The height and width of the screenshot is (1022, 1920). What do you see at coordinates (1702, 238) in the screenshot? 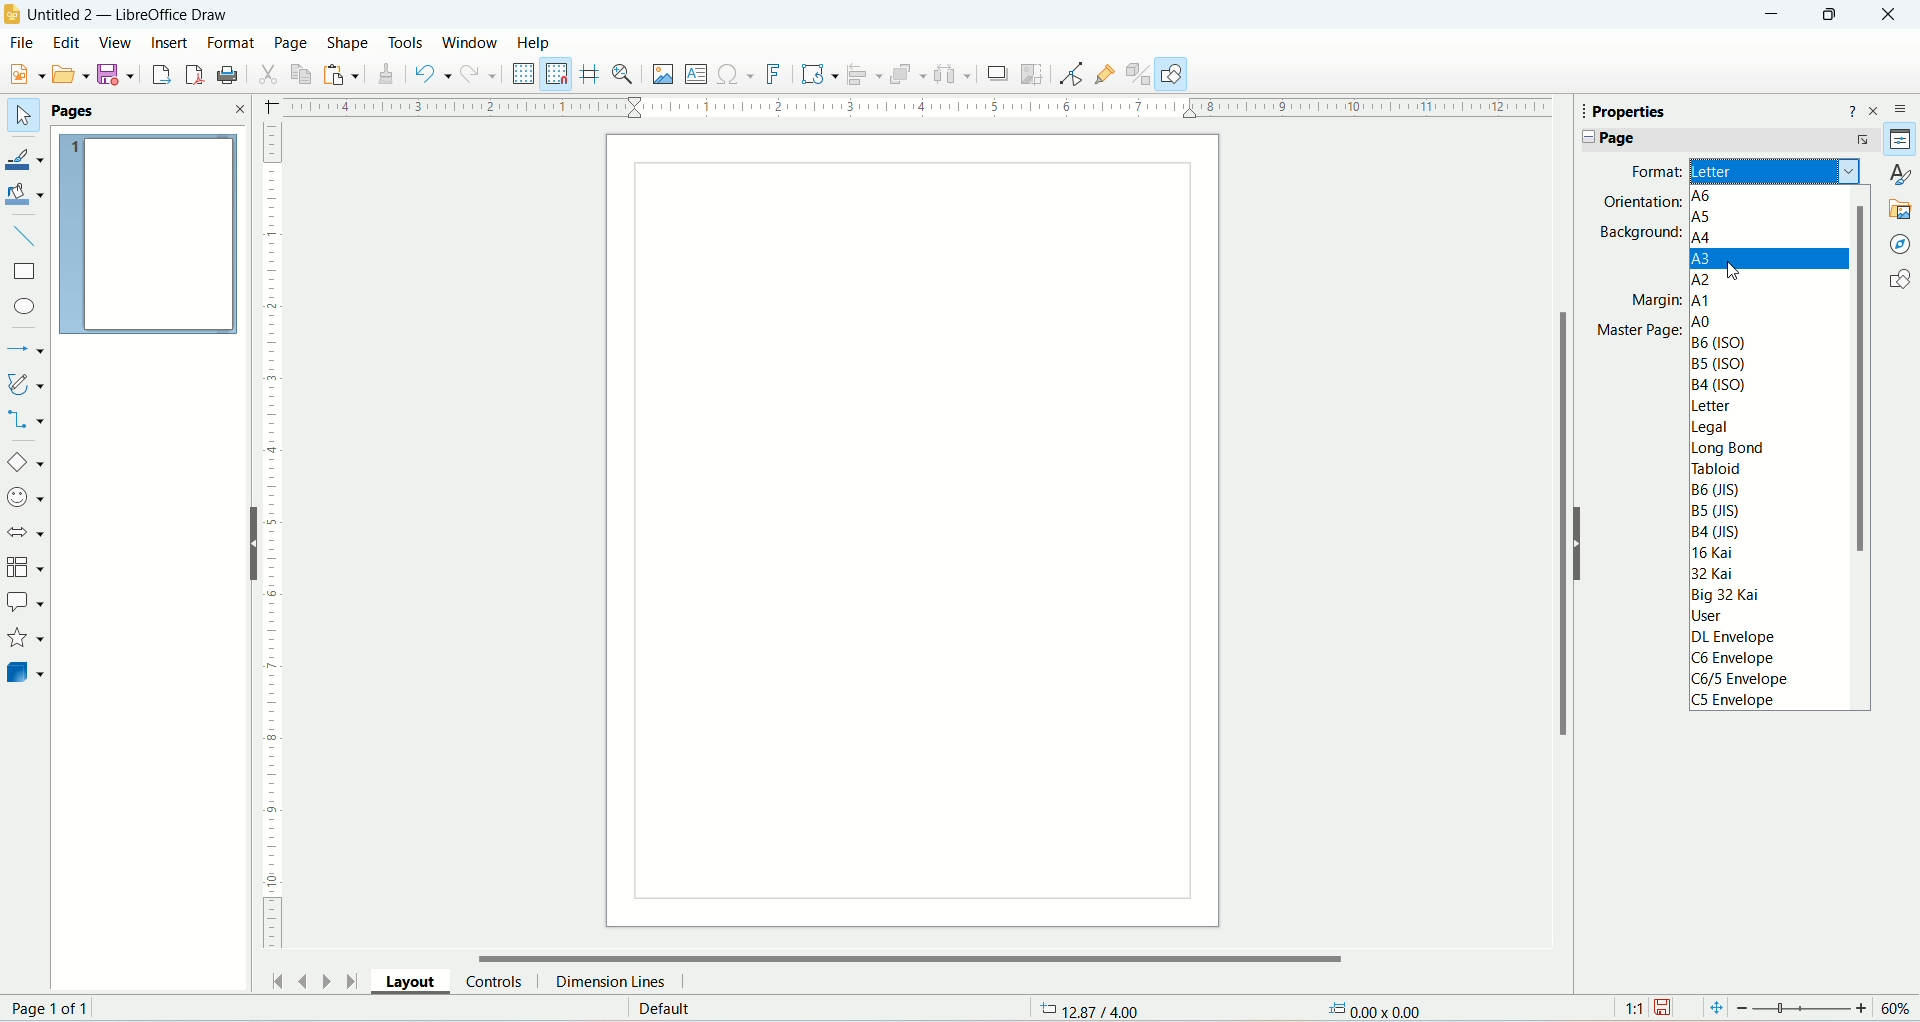
I see `A4` at bounding box center [1702, 238].